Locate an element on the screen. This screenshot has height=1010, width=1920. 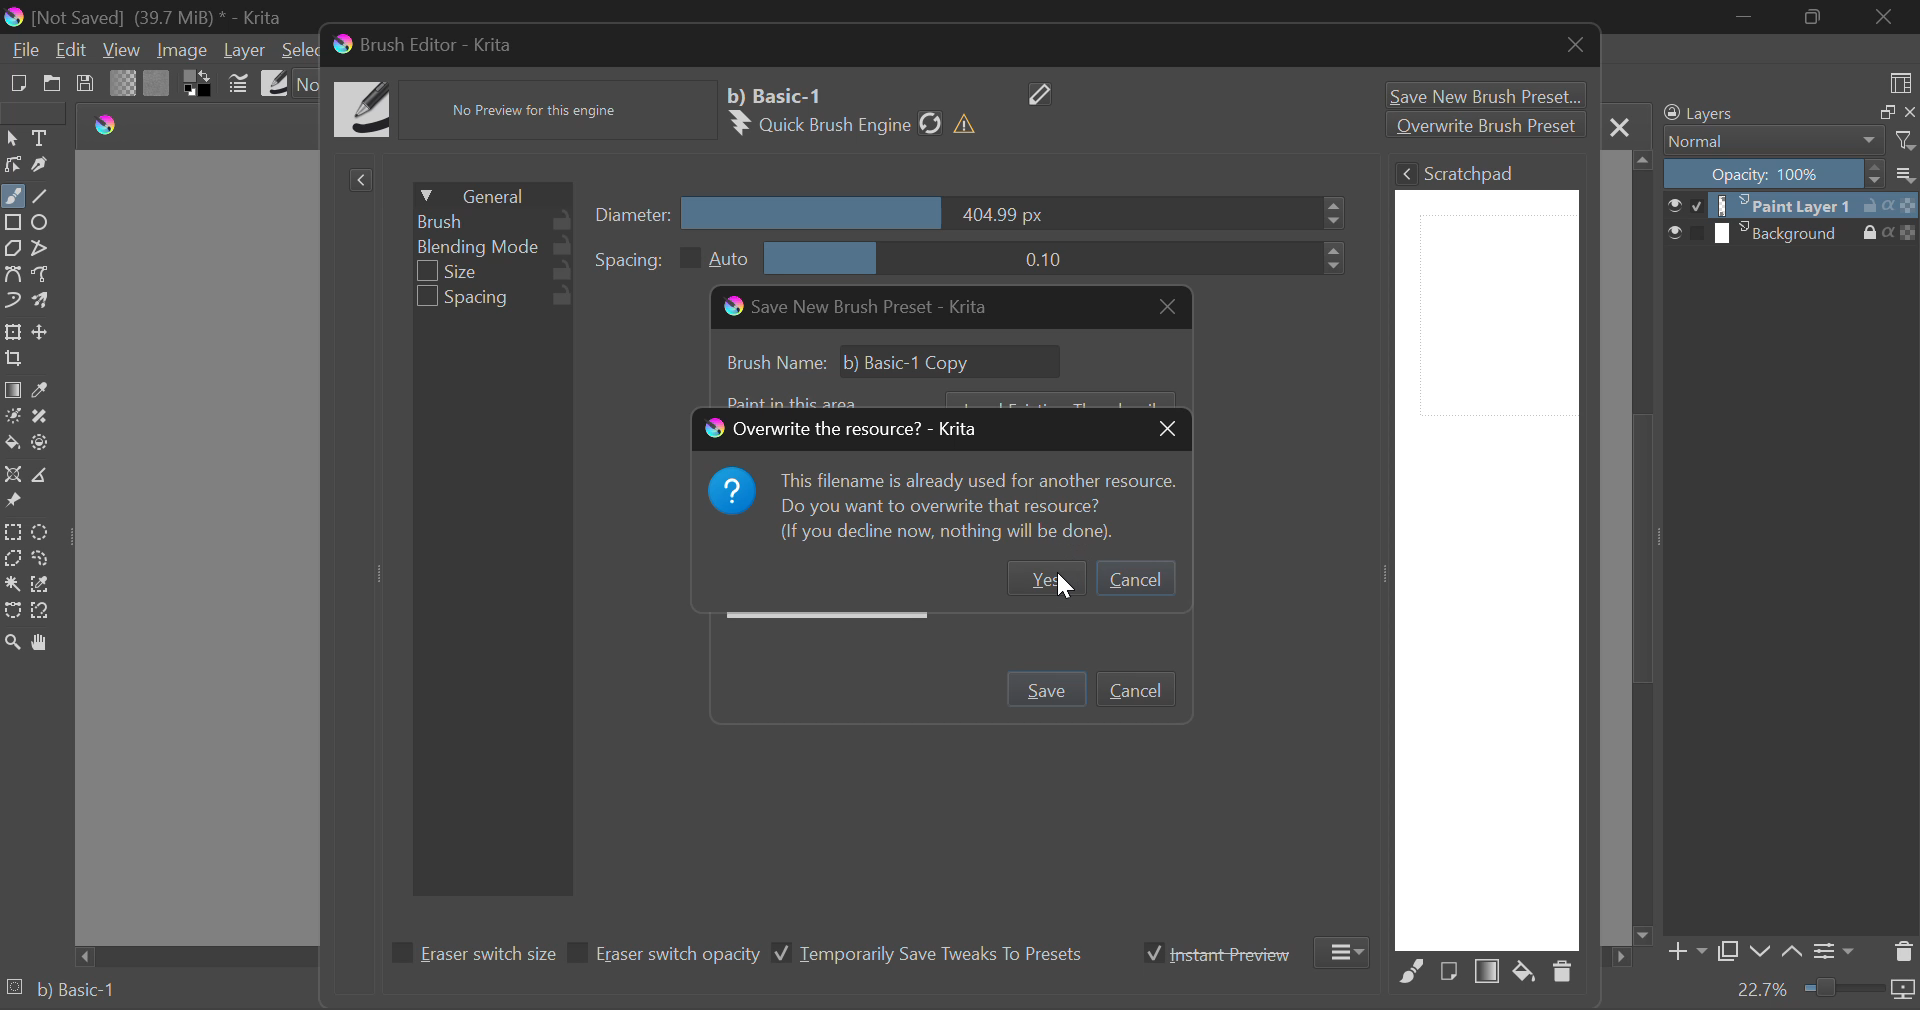
Freehand Path Tools is located at coordinates (47, 273).